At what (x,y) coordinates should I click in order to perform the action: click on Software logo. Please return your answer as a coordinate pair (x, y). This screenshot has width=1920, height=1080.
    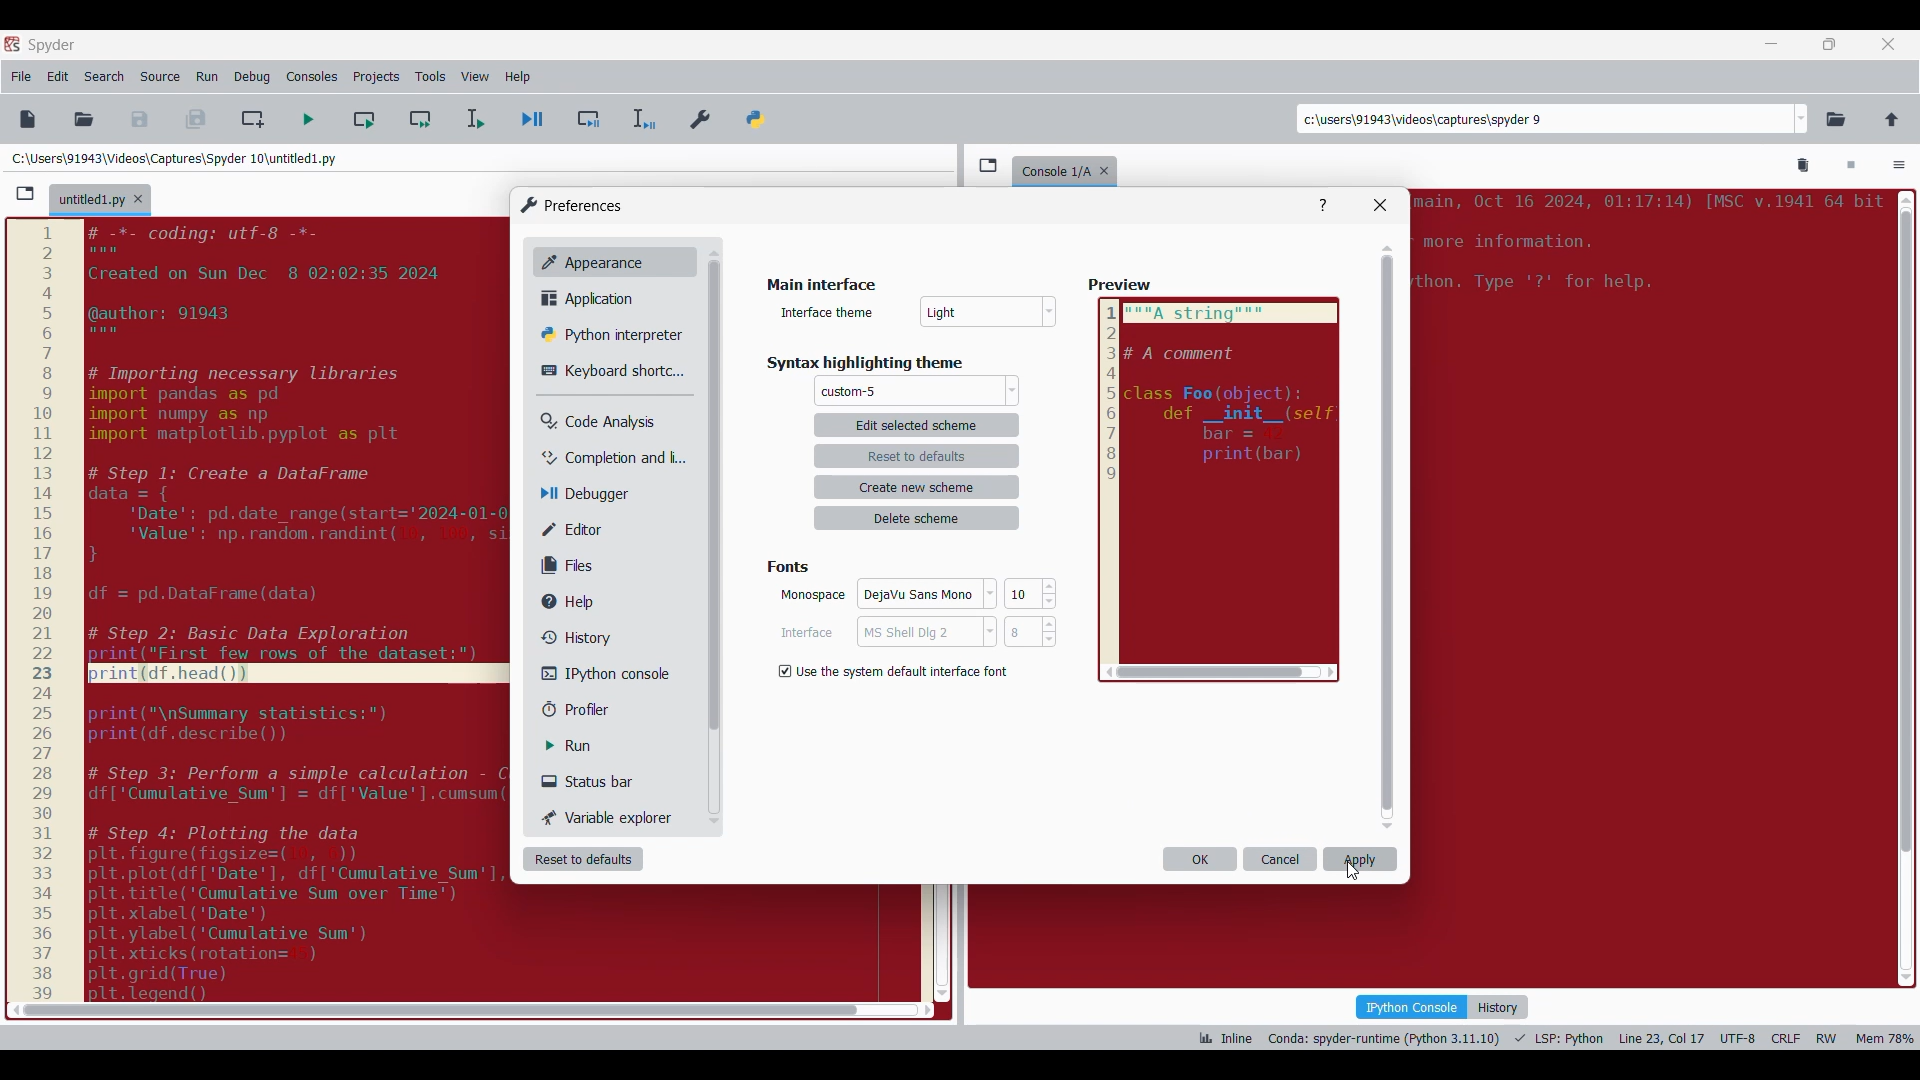
    Looking at the image, I should click on (12, 43).